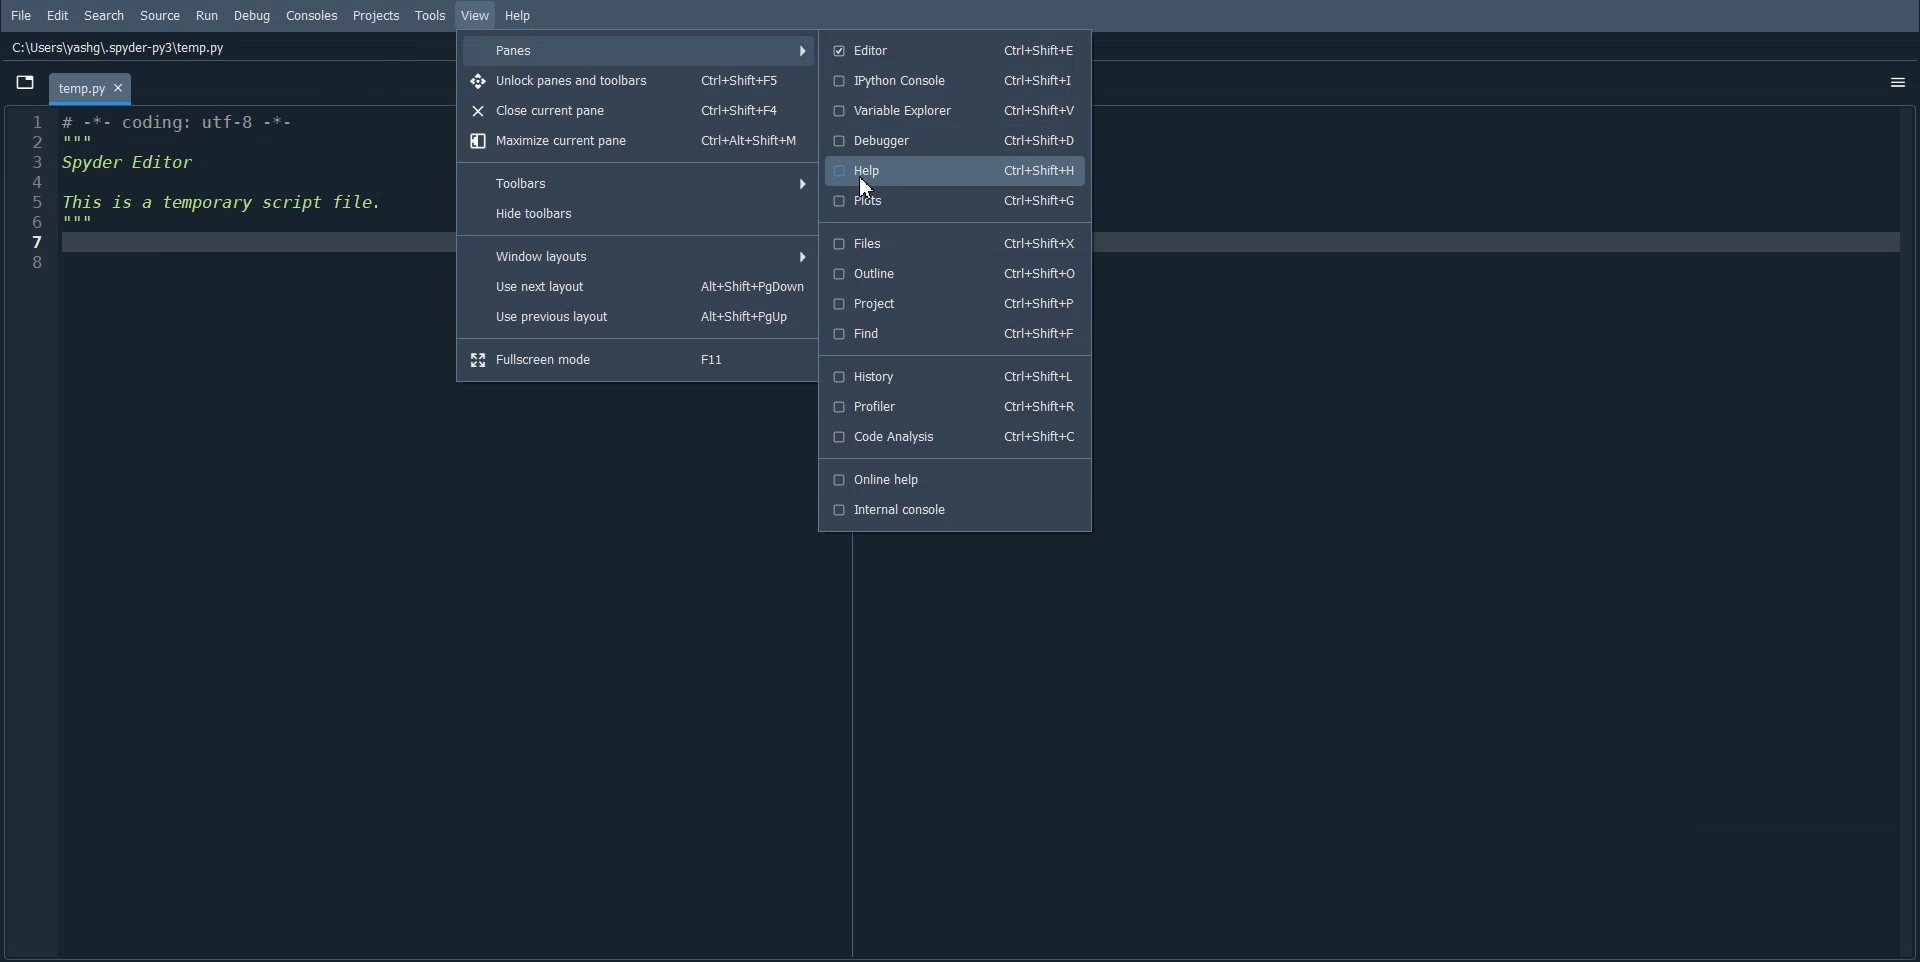 The width and height of the screenshot is (1920, 962). Describe the element at coordinates (93, 87) in the screenshot. I see `current file tab` at that location.